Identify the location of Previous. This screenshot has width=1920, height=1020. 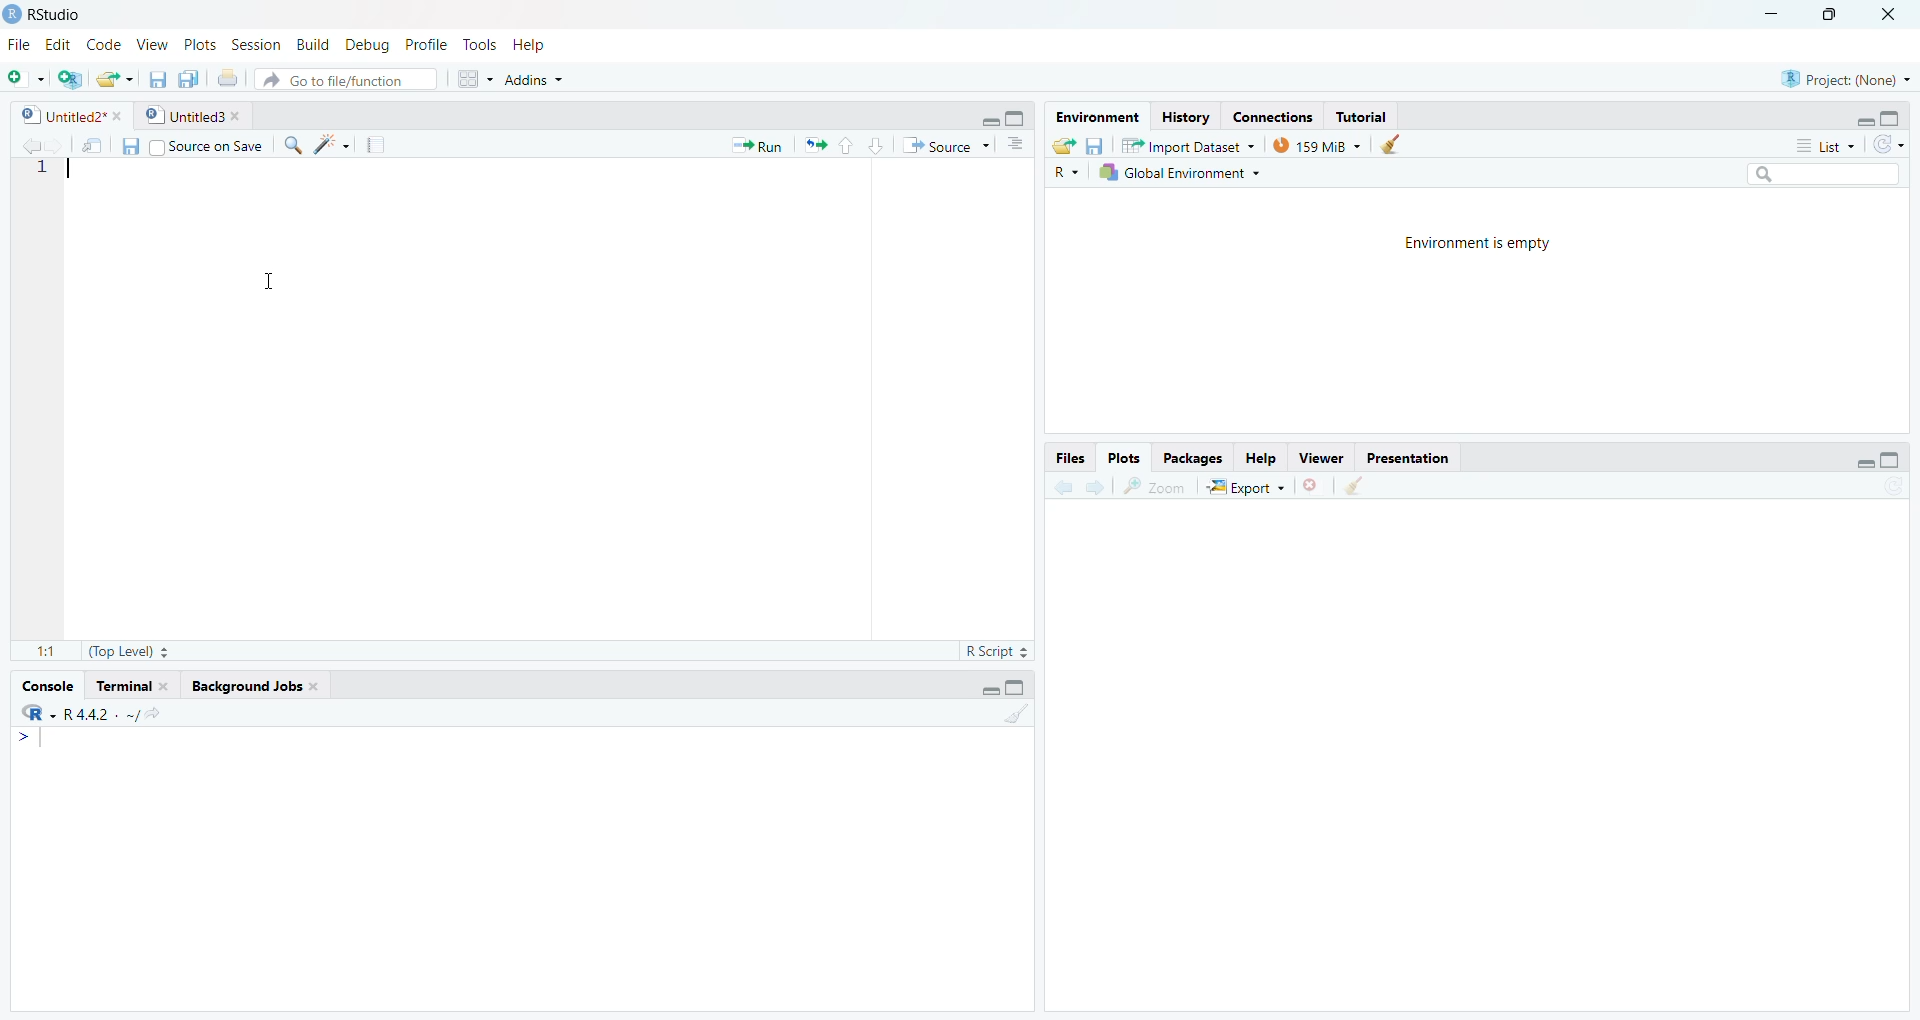
(1060, 489).